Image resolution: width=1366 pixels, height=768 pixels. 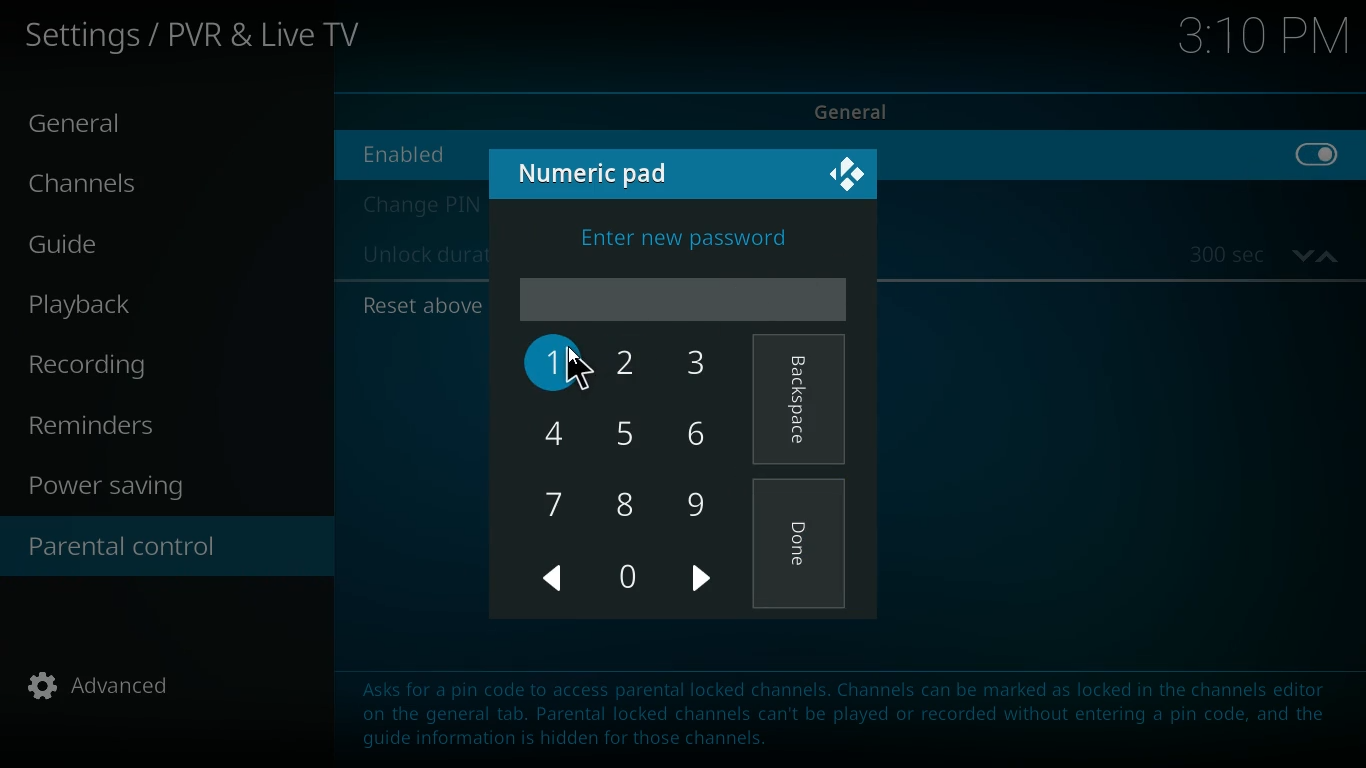 I want to click on cursor, so click(x=580, y=372).